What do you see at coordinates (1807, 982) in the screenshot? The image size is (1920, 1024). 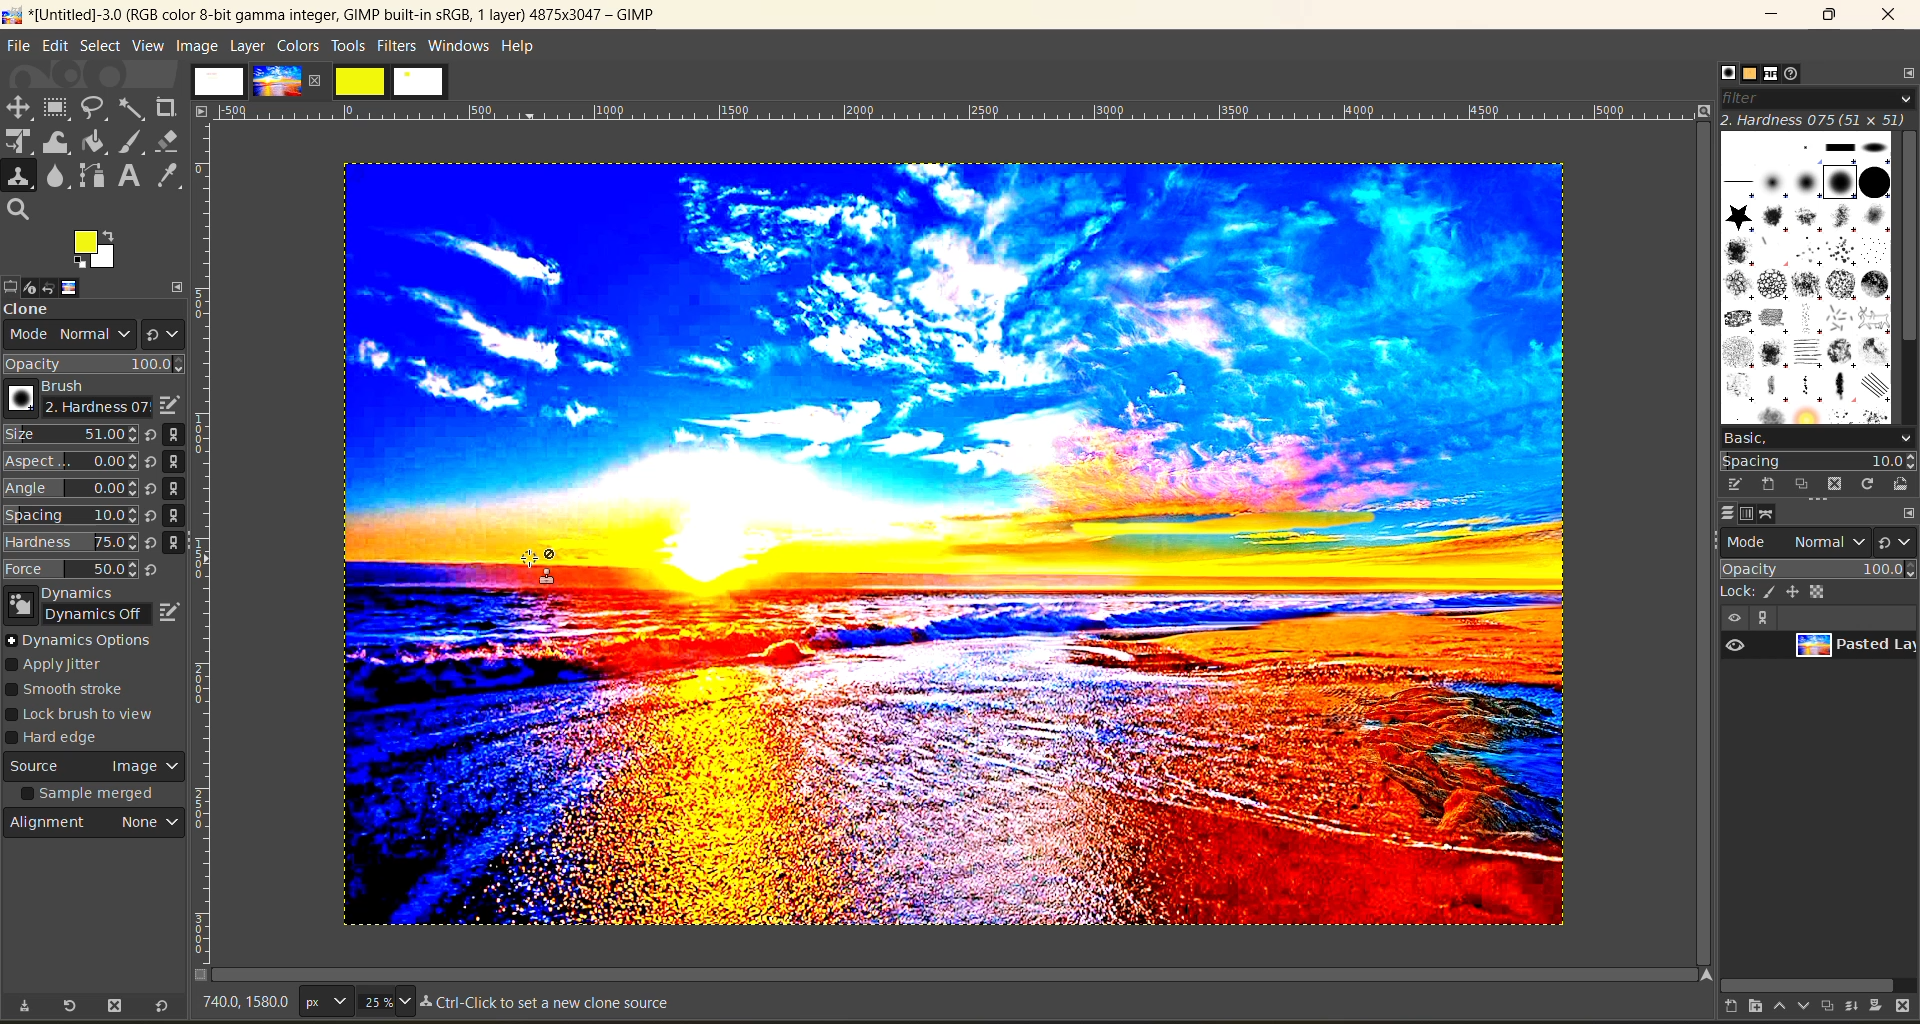 I see `horizontal scroll bar` at bounding box center [1807, 982].